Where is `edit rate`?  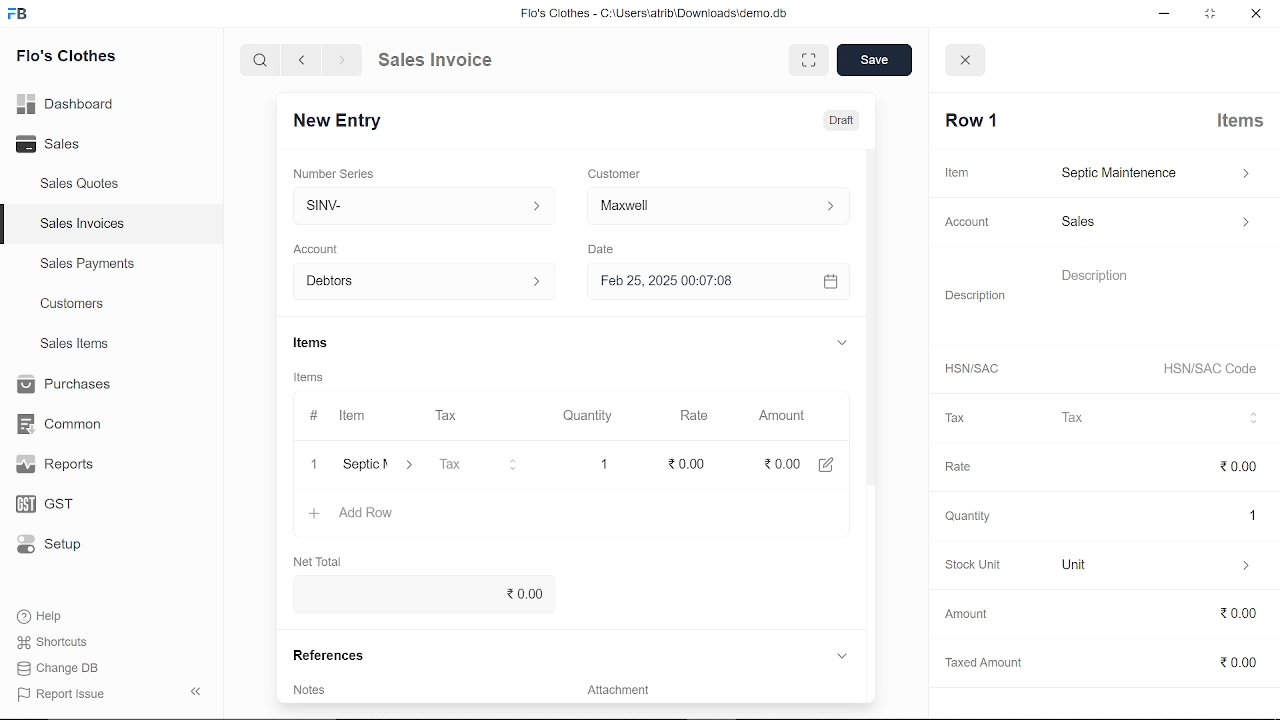 edit rate is located at coordinates (687, 463).